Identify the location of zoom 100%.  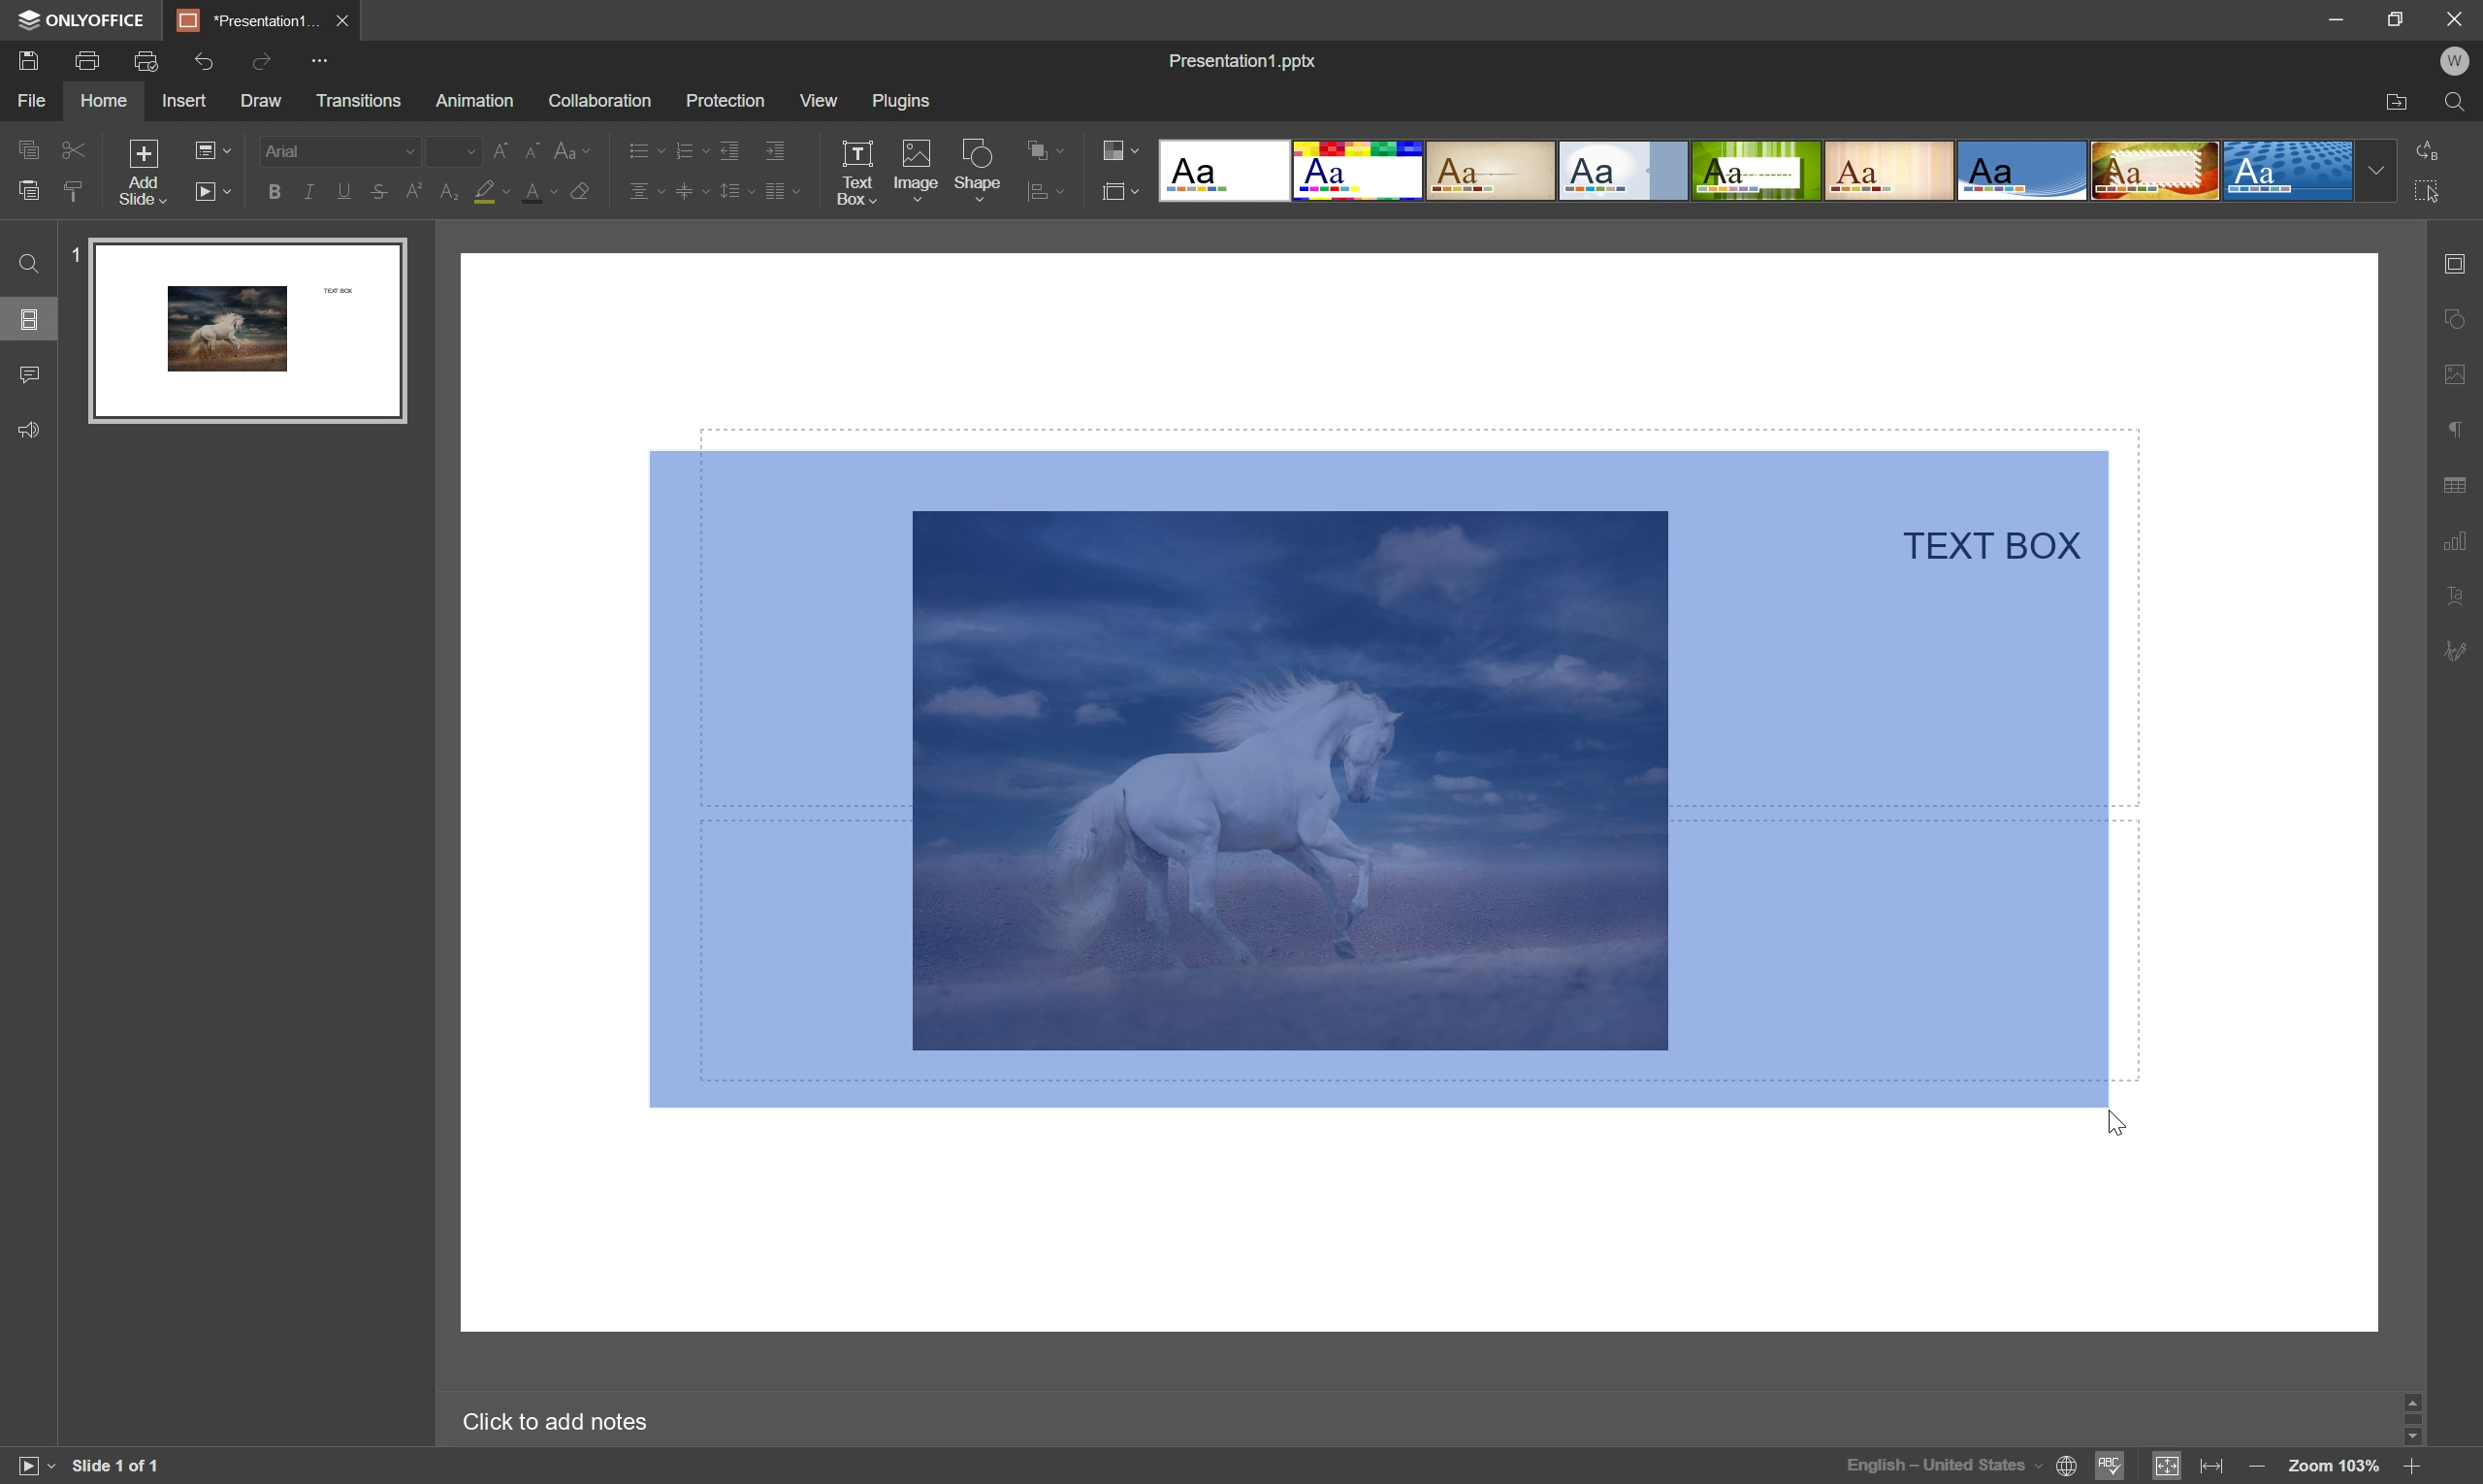
(2334, 1468).